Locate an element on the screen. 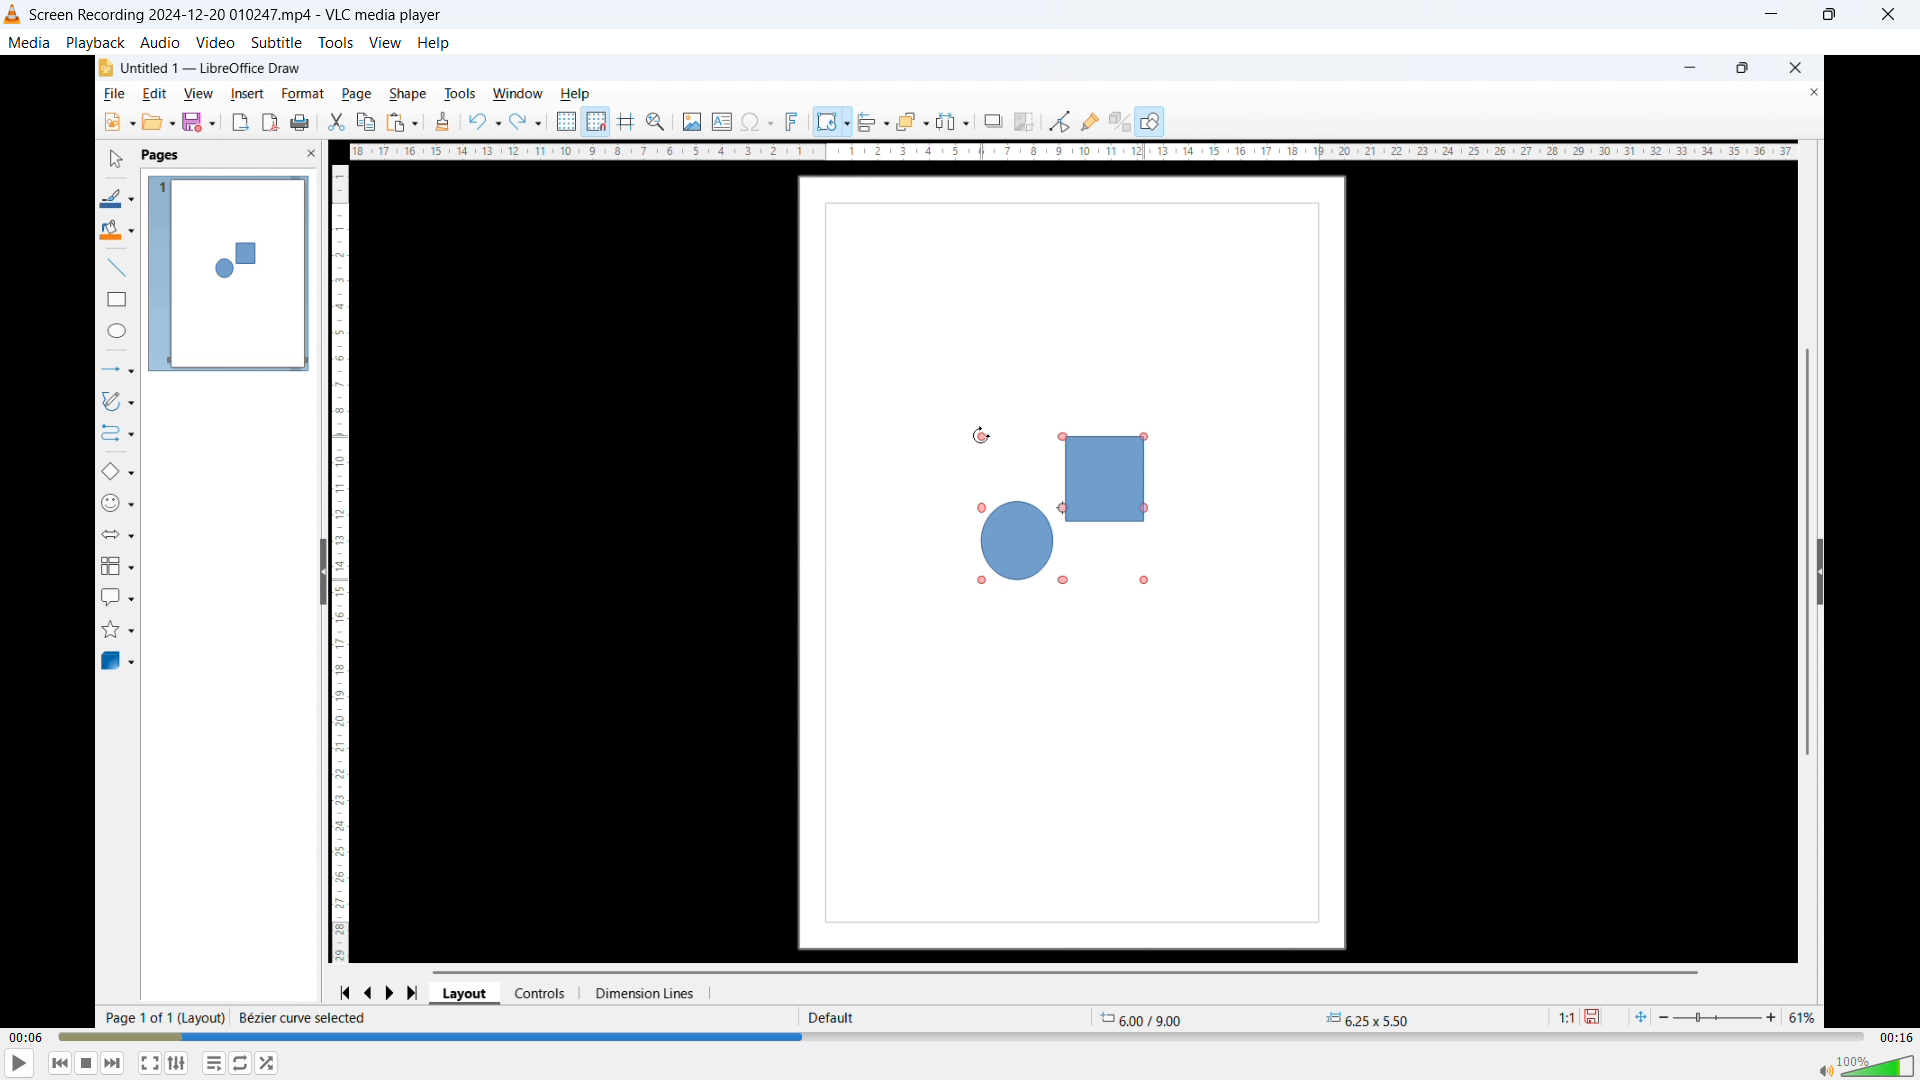 This screenshot has height=1080, width=1920. Forward or next media  is located at coordinates (112, 1064).